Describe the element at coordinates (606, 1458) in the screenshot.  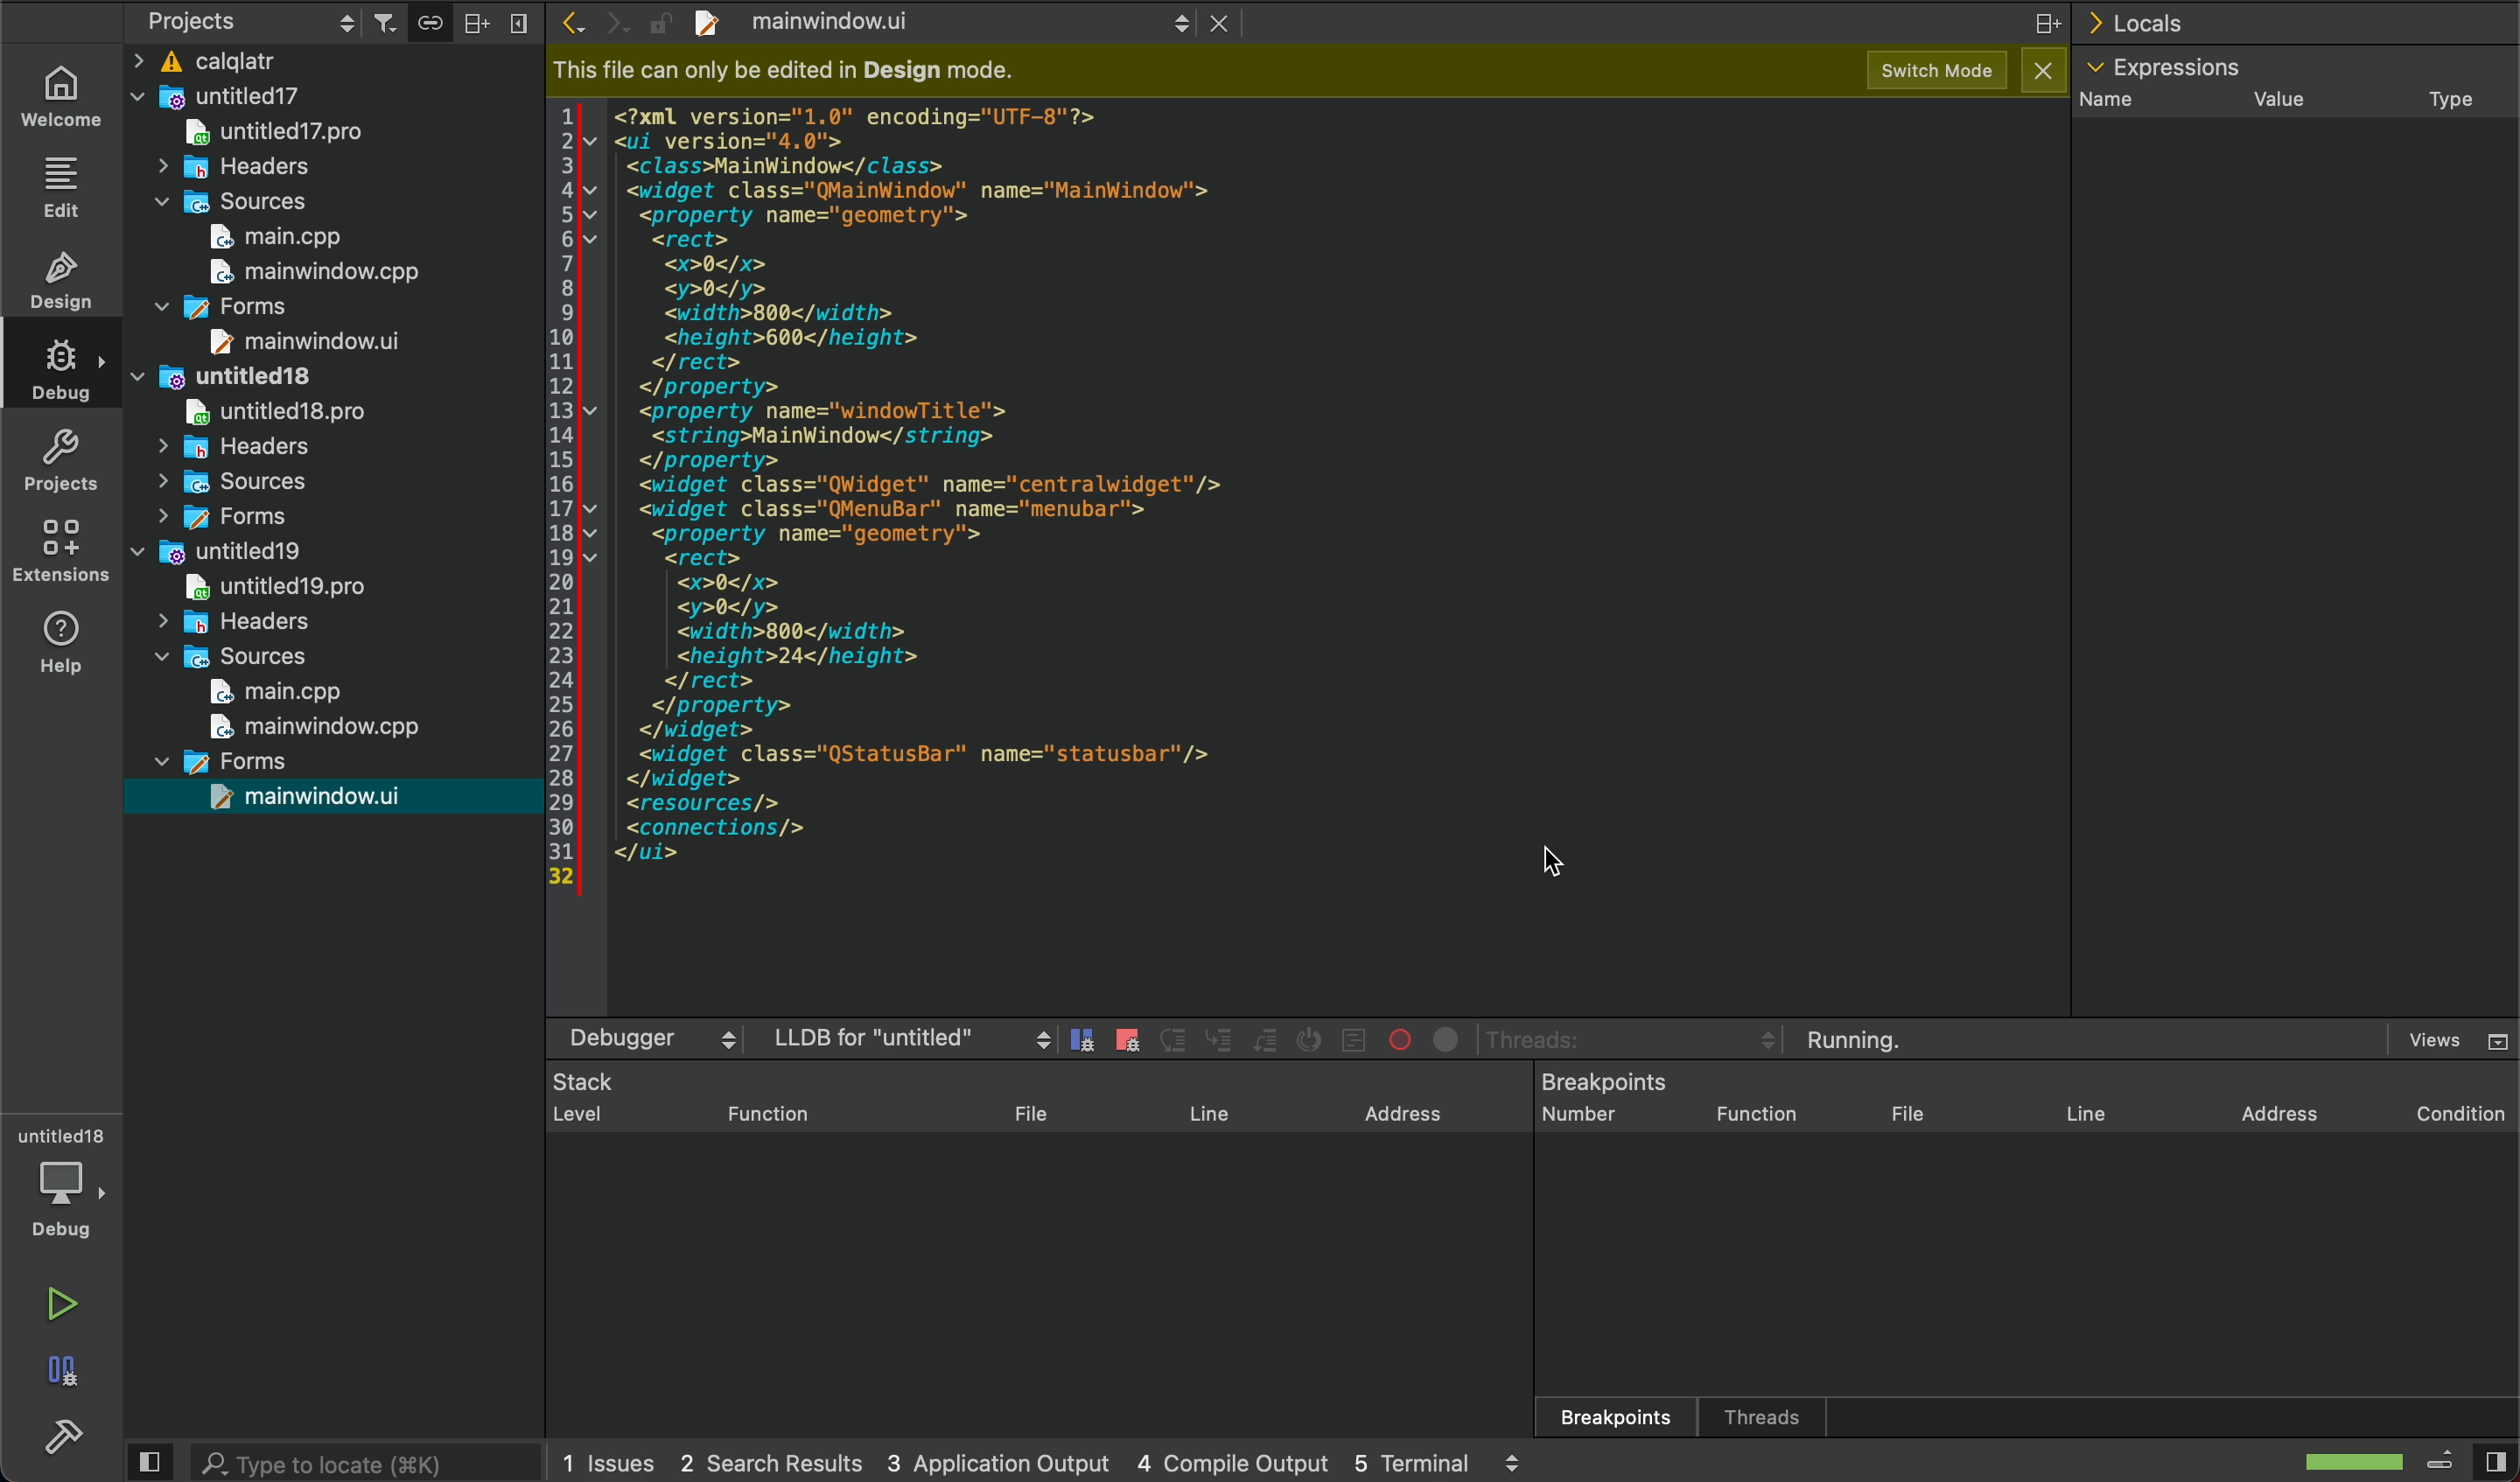
I see `1 issues` at that location.